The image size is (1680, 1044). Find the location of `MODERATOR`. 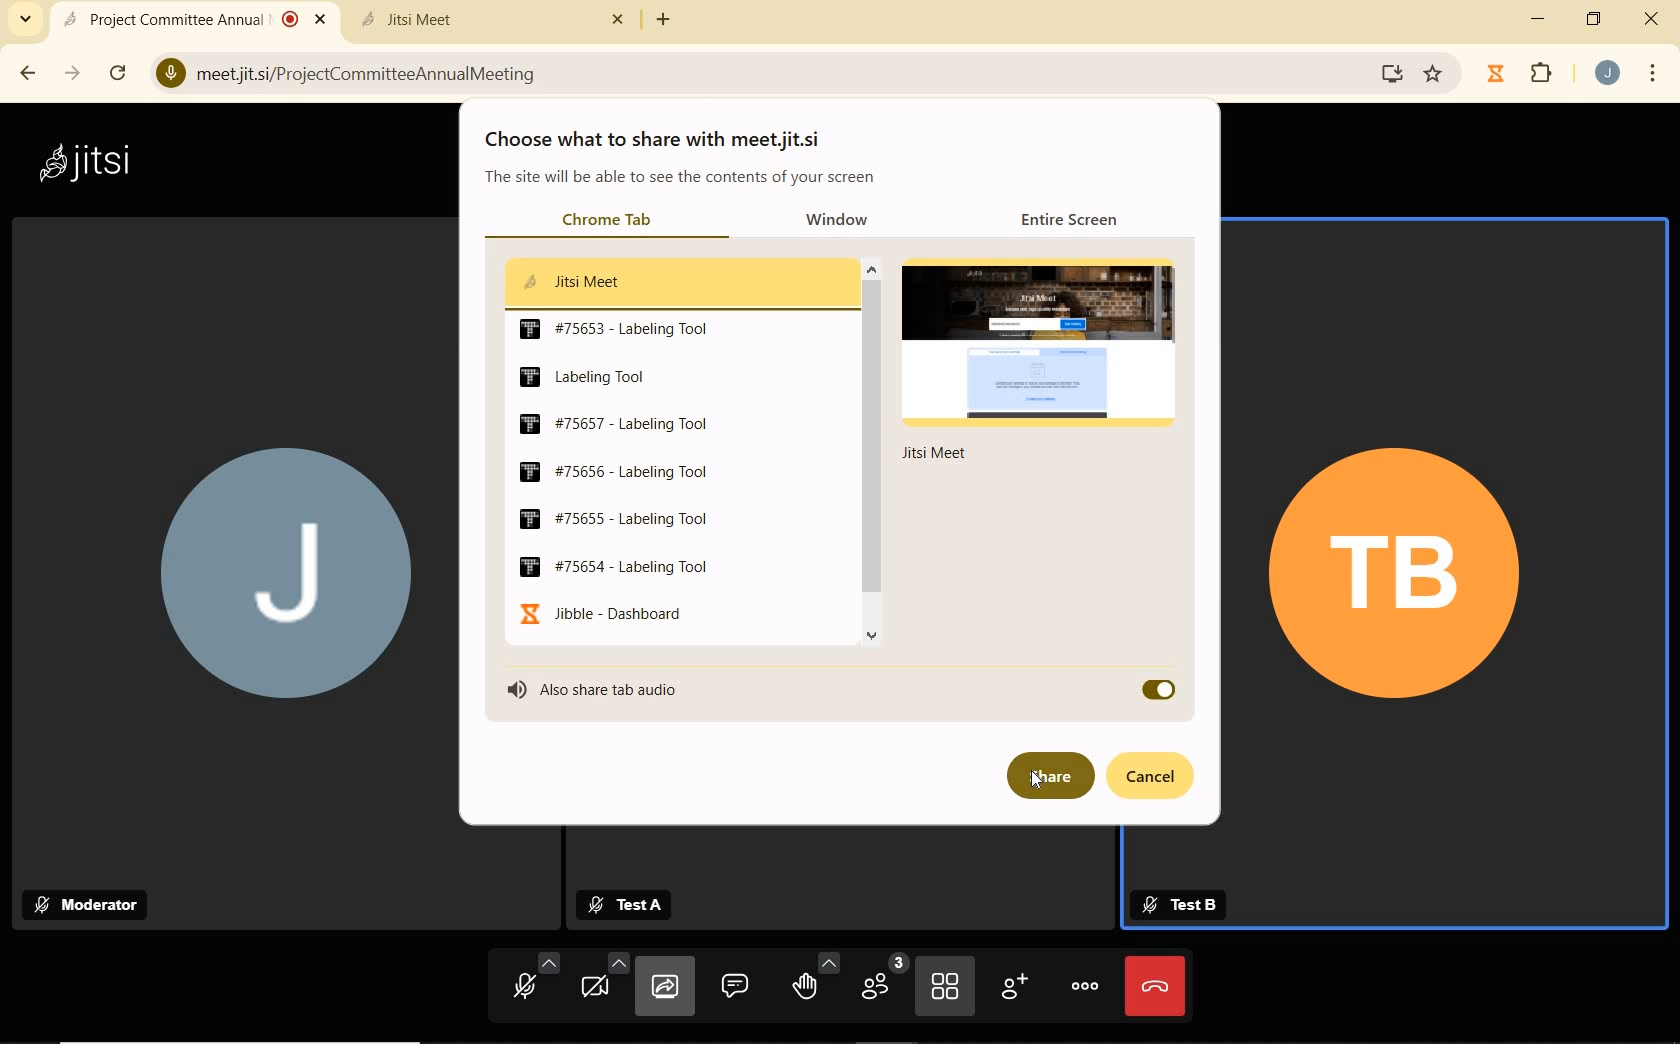

MODERATOR is located at coordinates (92, 904).